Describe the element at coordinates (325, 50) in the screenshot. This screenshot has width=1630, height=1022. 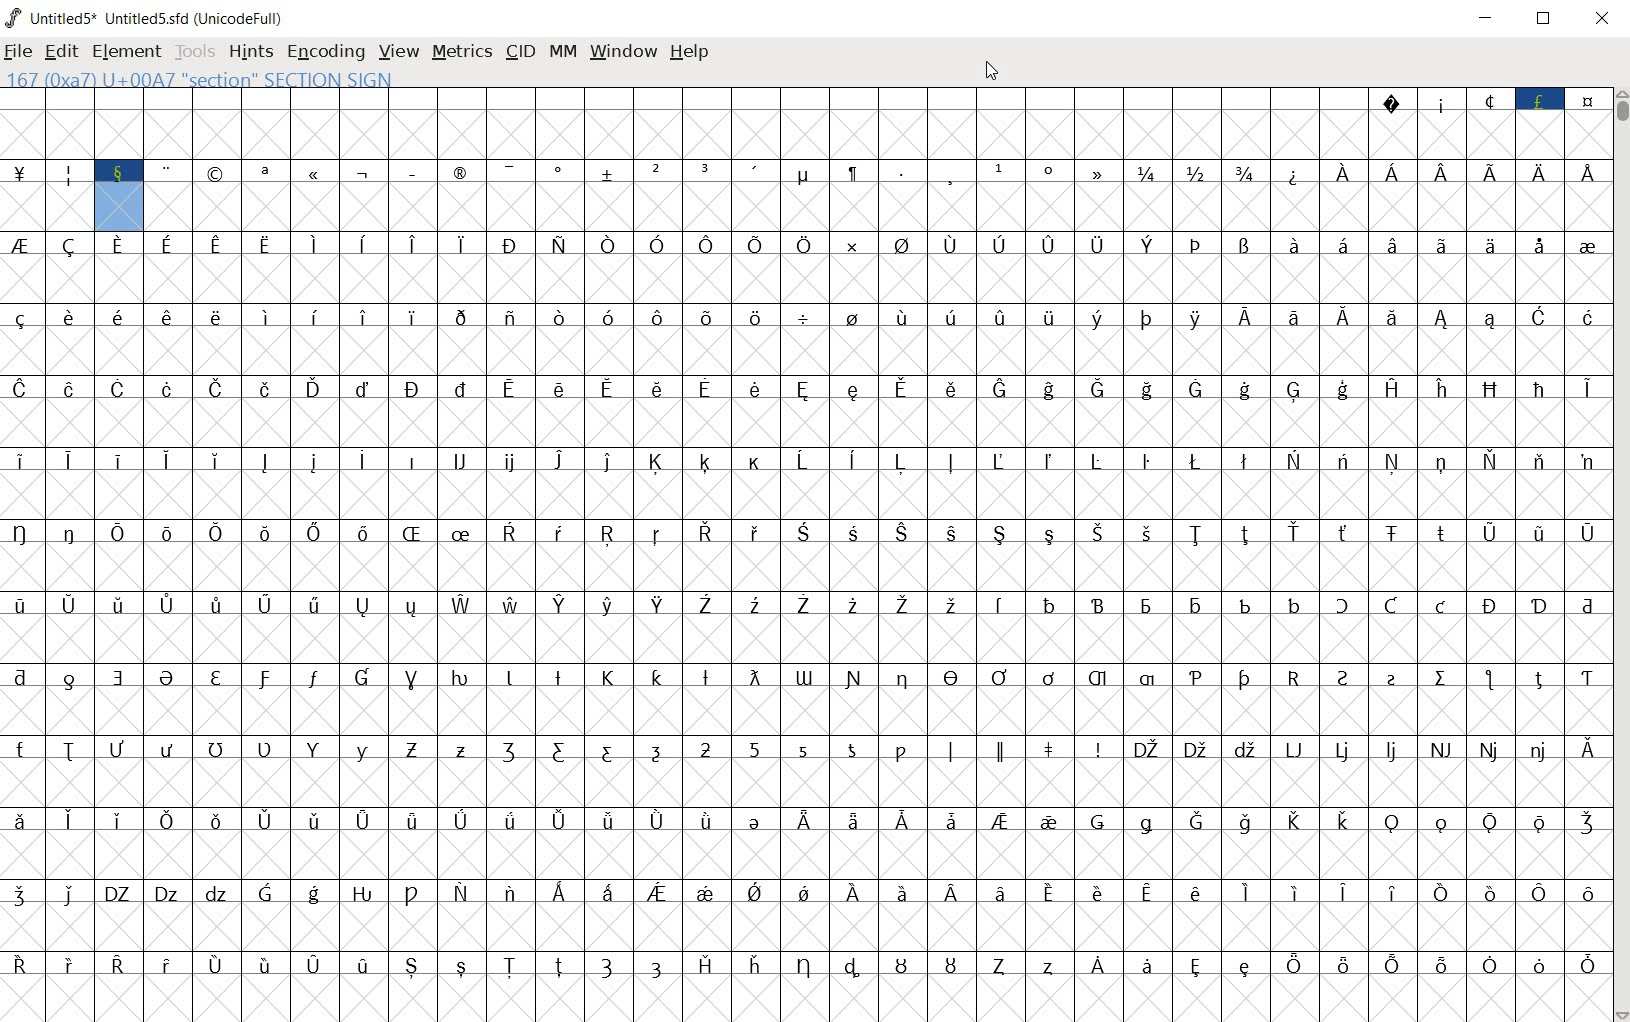
I see `encoding` at that location.